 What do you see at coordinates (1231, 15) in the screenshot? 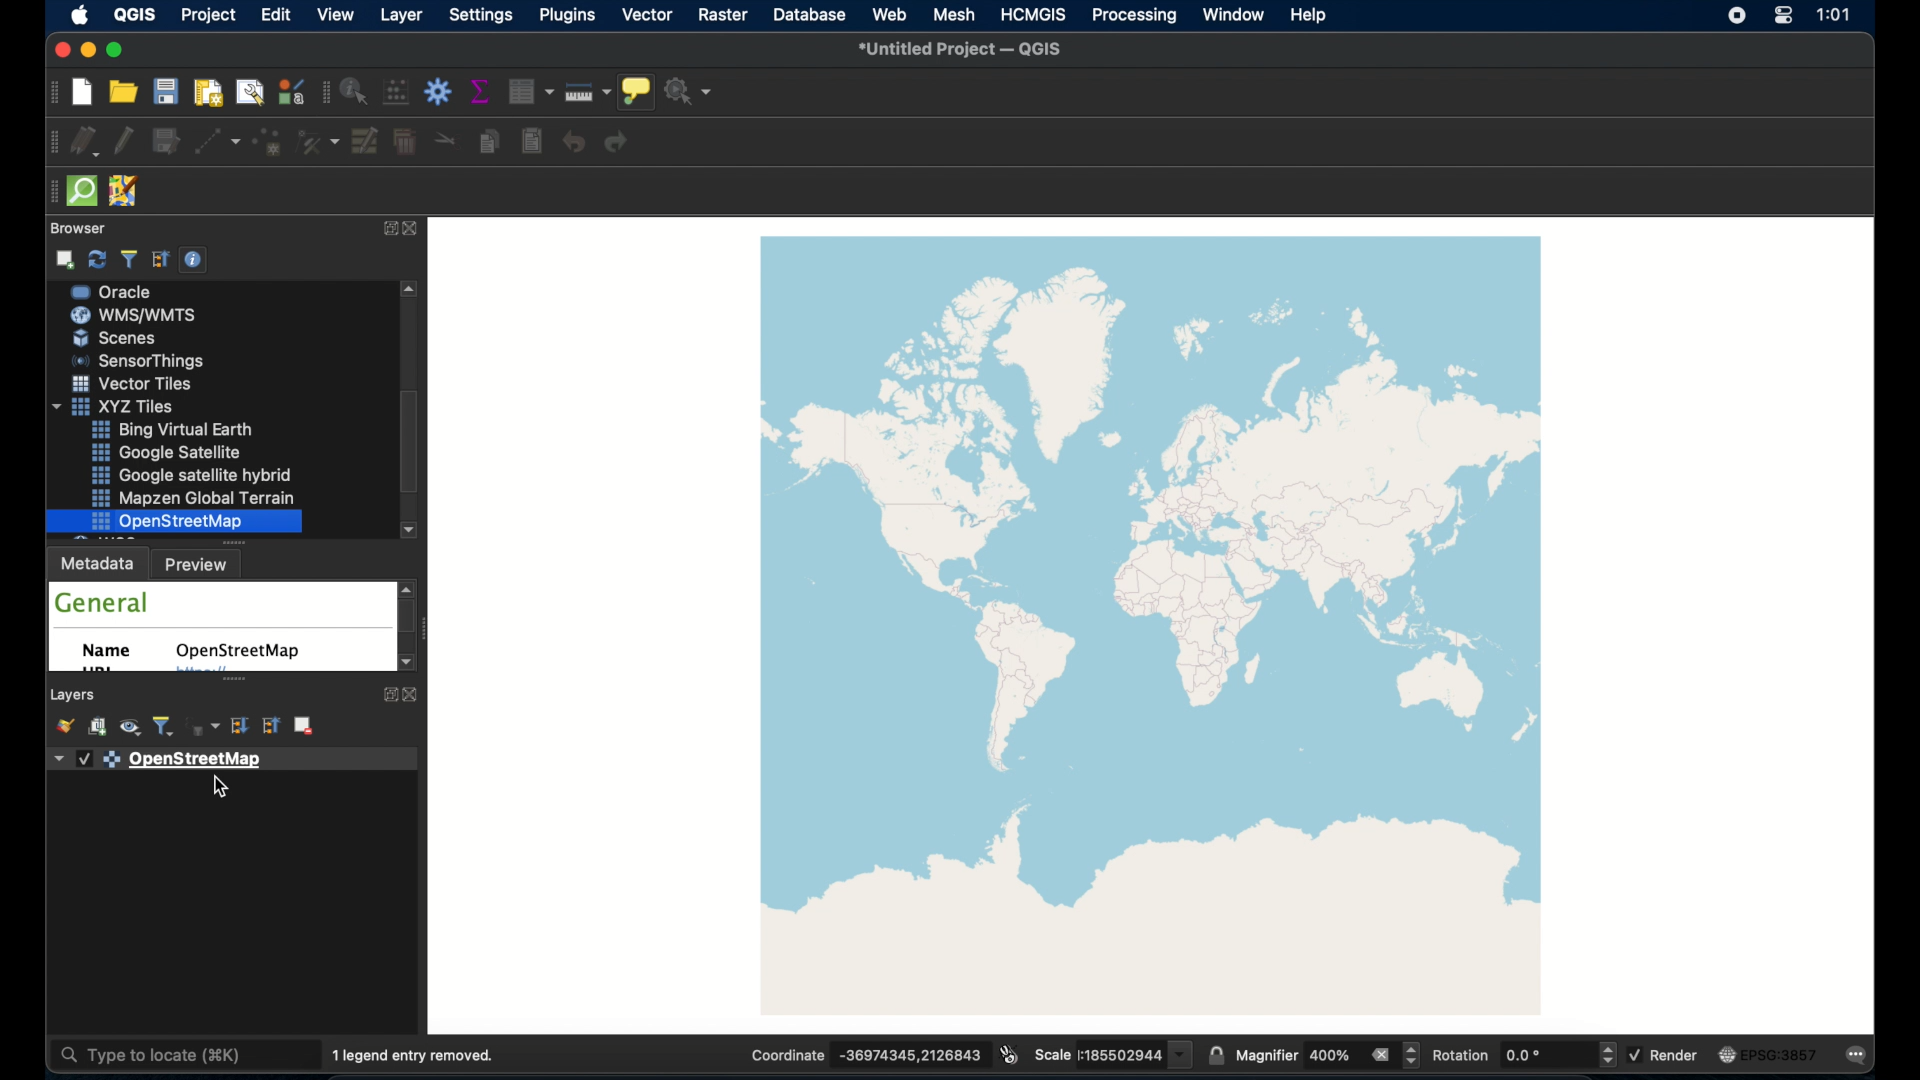
I see `window` at bounding box center [1231, 15].